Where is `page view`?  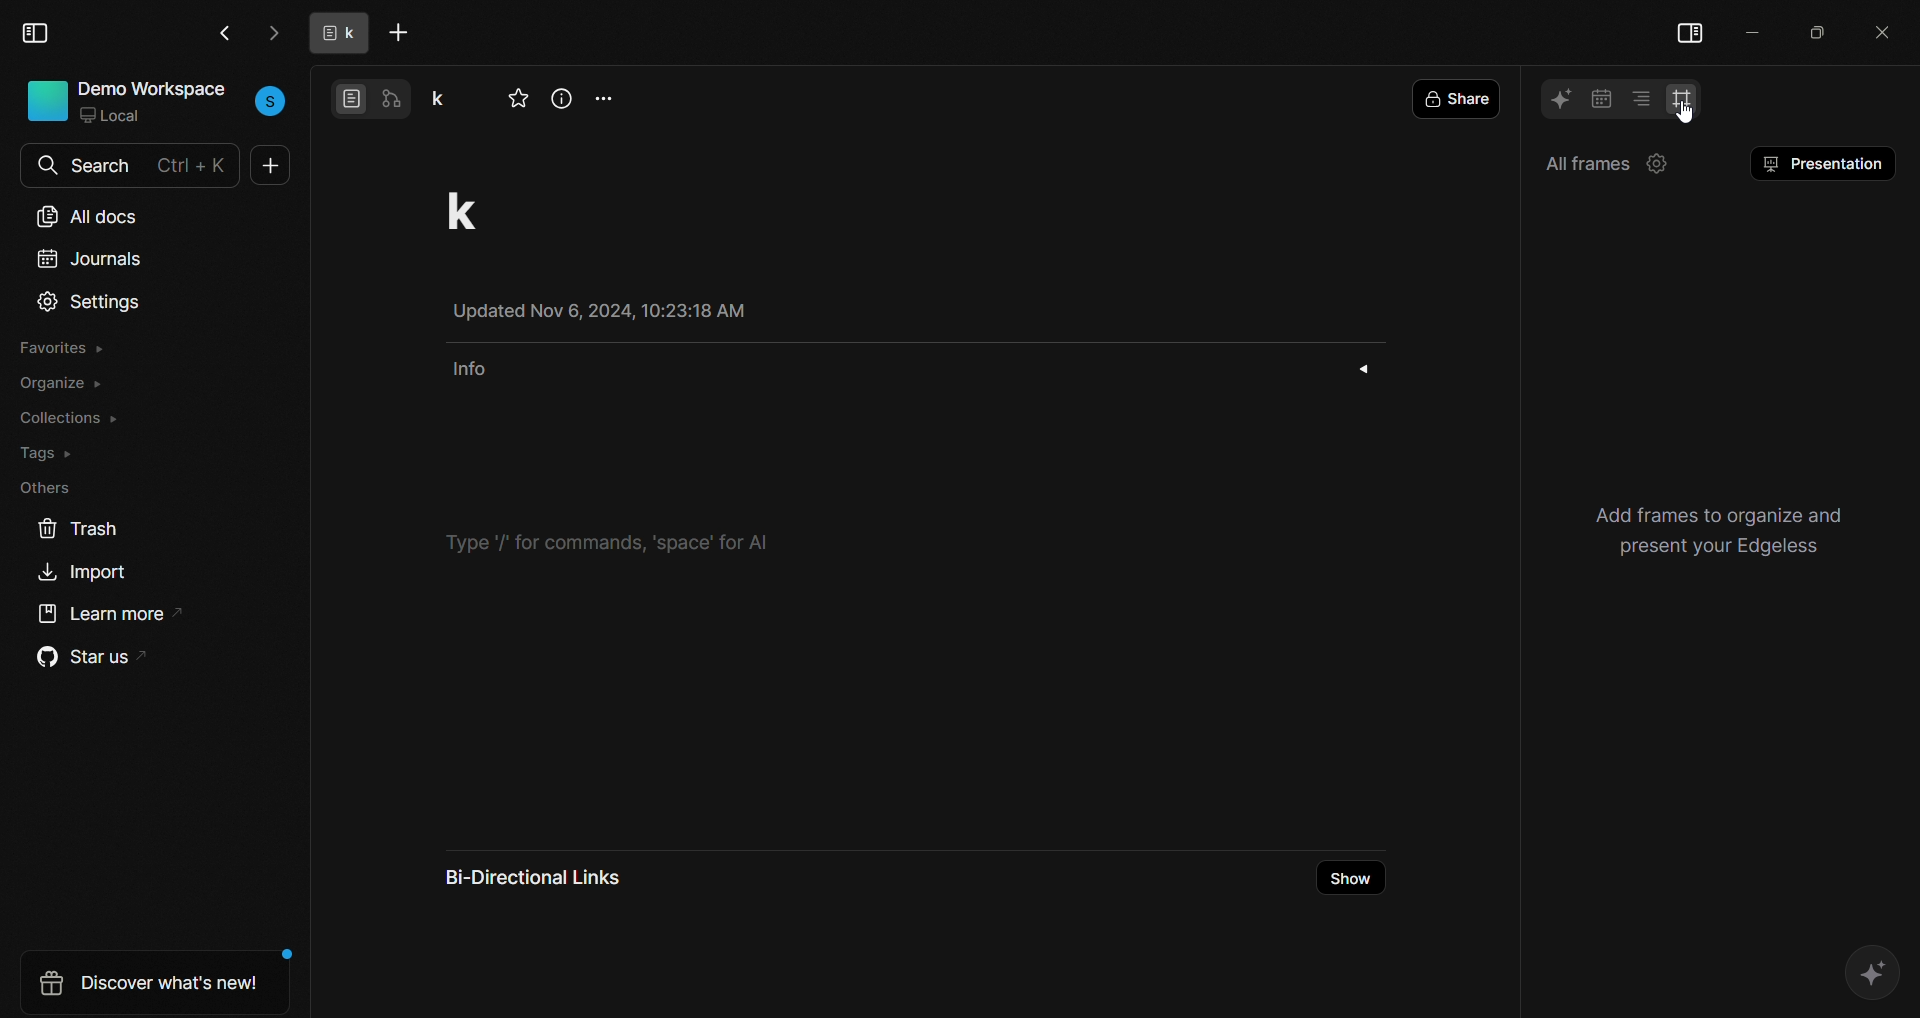
page view is located at coordinates (350, 97).